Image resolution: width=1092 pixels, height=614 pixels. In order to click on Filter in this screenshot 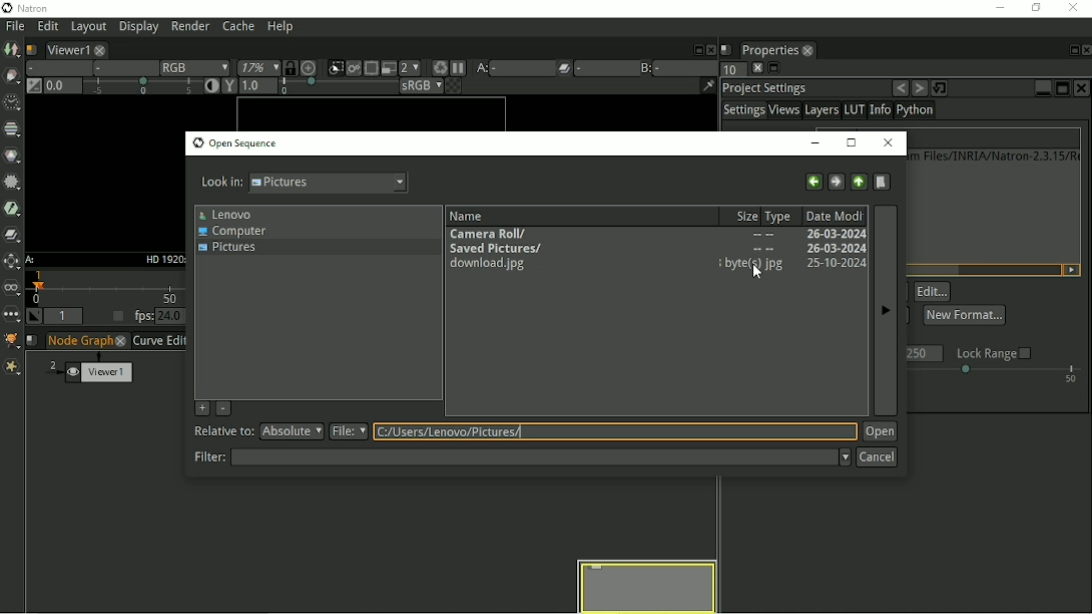, I will do `click(11, 181)`.